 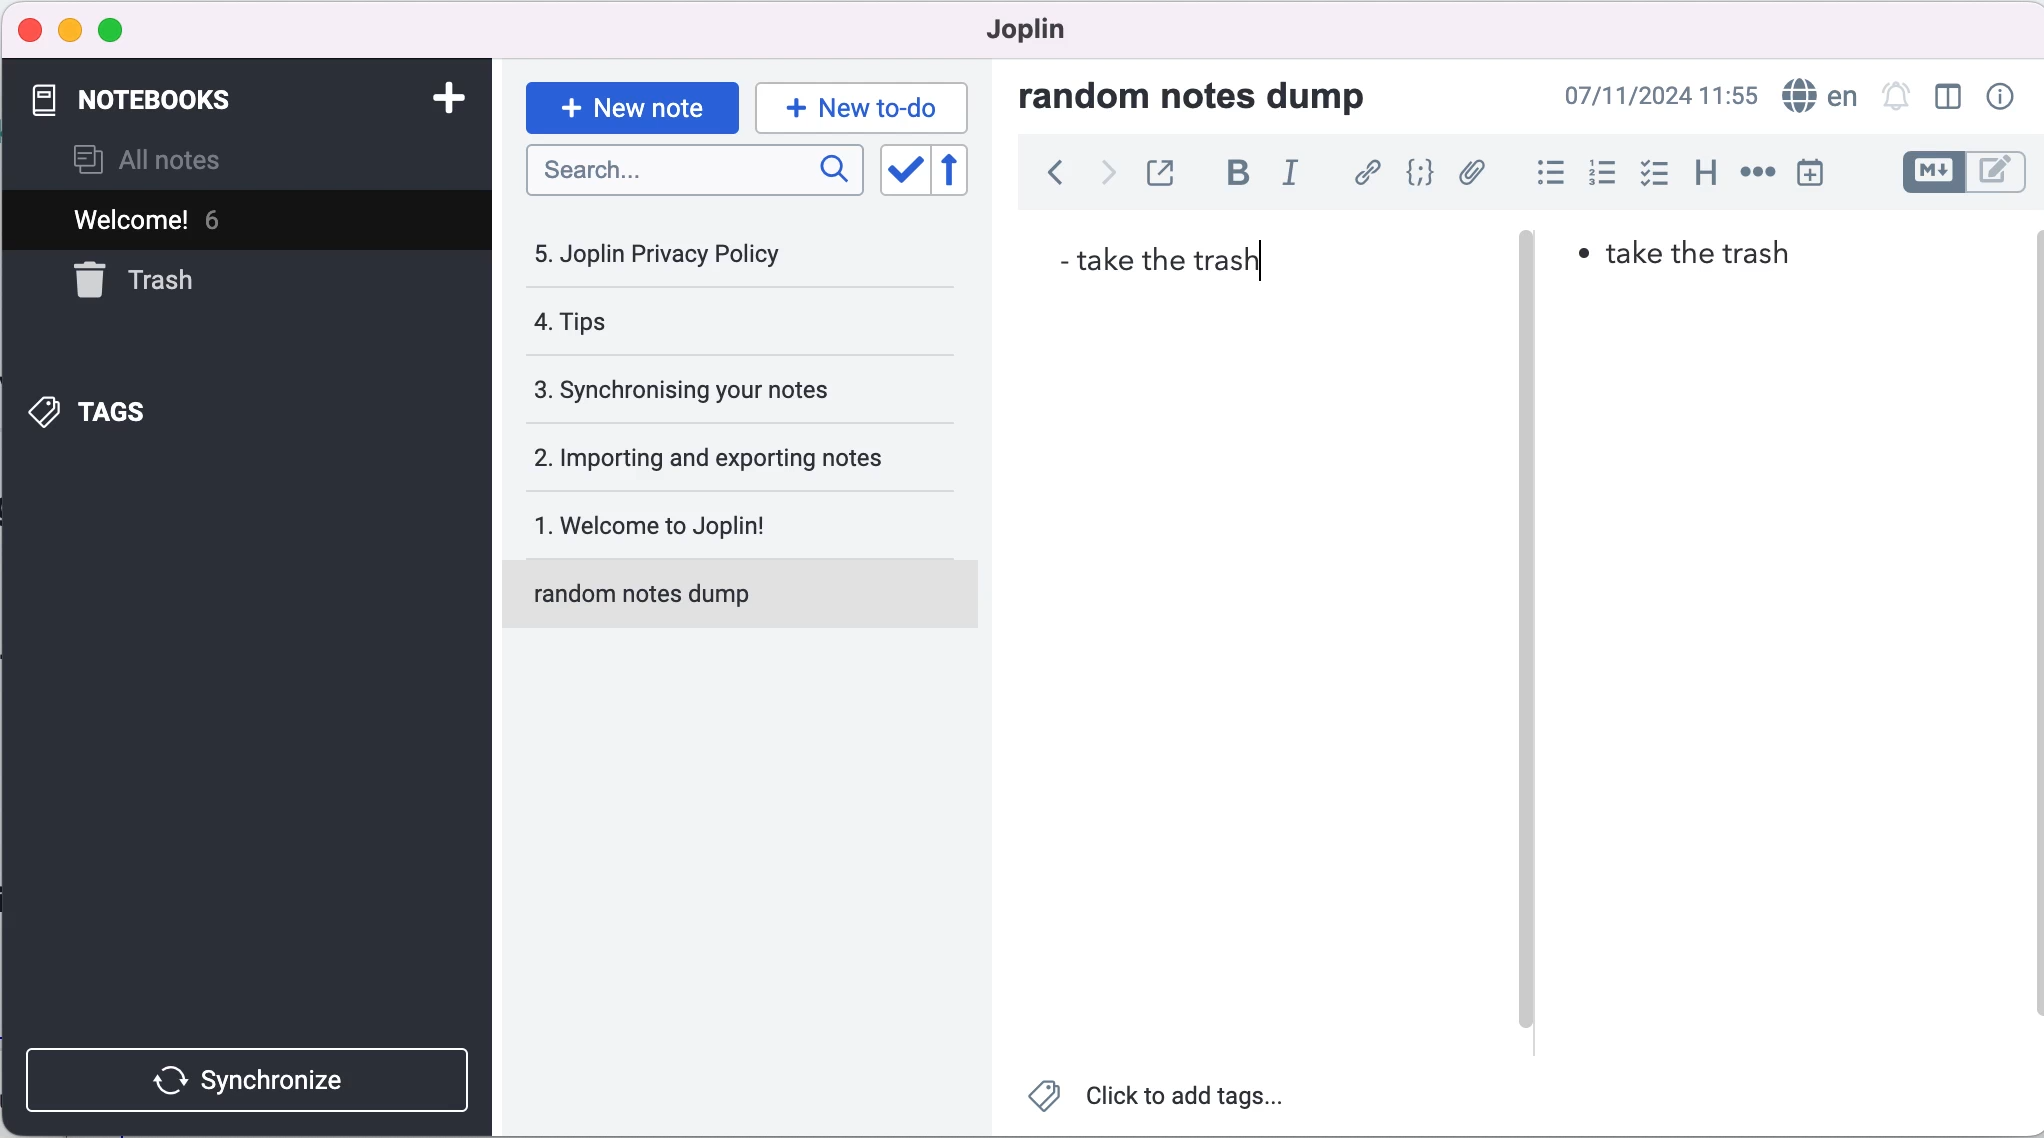 I want to click on joplin, so click(x=1035, y=35).